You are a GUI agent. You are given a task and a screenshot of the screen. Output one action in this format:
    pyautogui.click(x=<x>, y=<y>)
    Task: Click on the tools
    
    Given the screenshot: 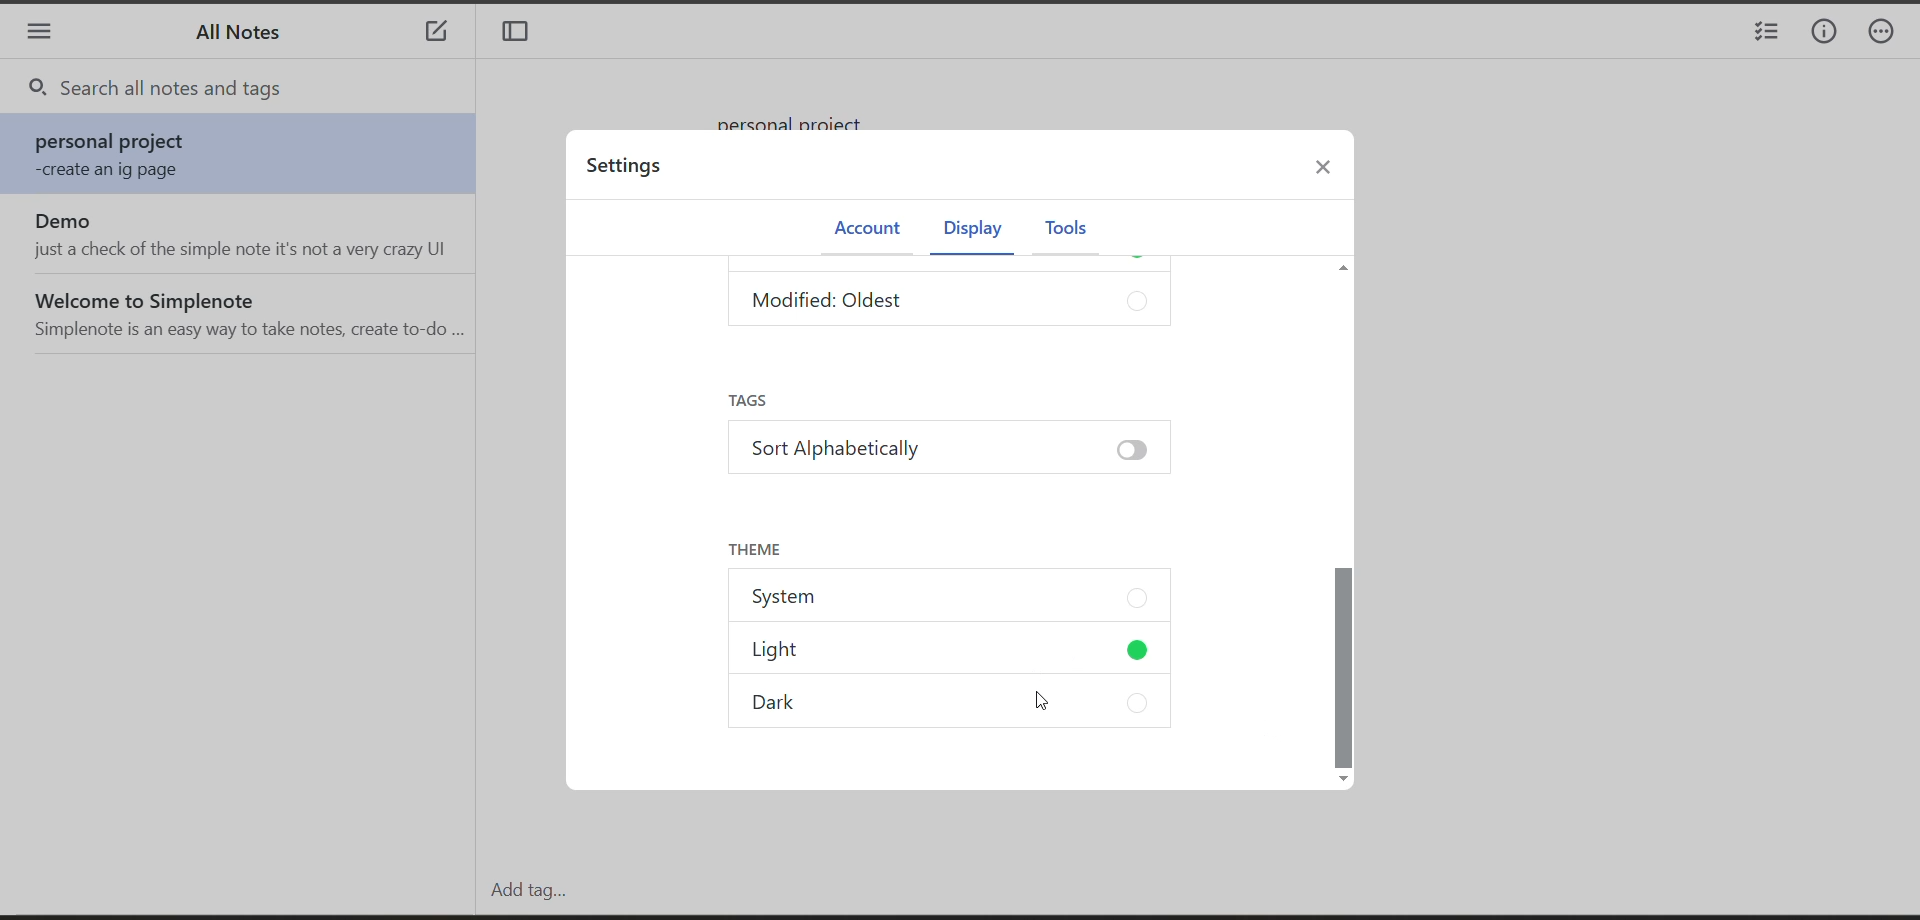 What is the action you would take?
    pyautogui.click(x=1065, y=230)
    